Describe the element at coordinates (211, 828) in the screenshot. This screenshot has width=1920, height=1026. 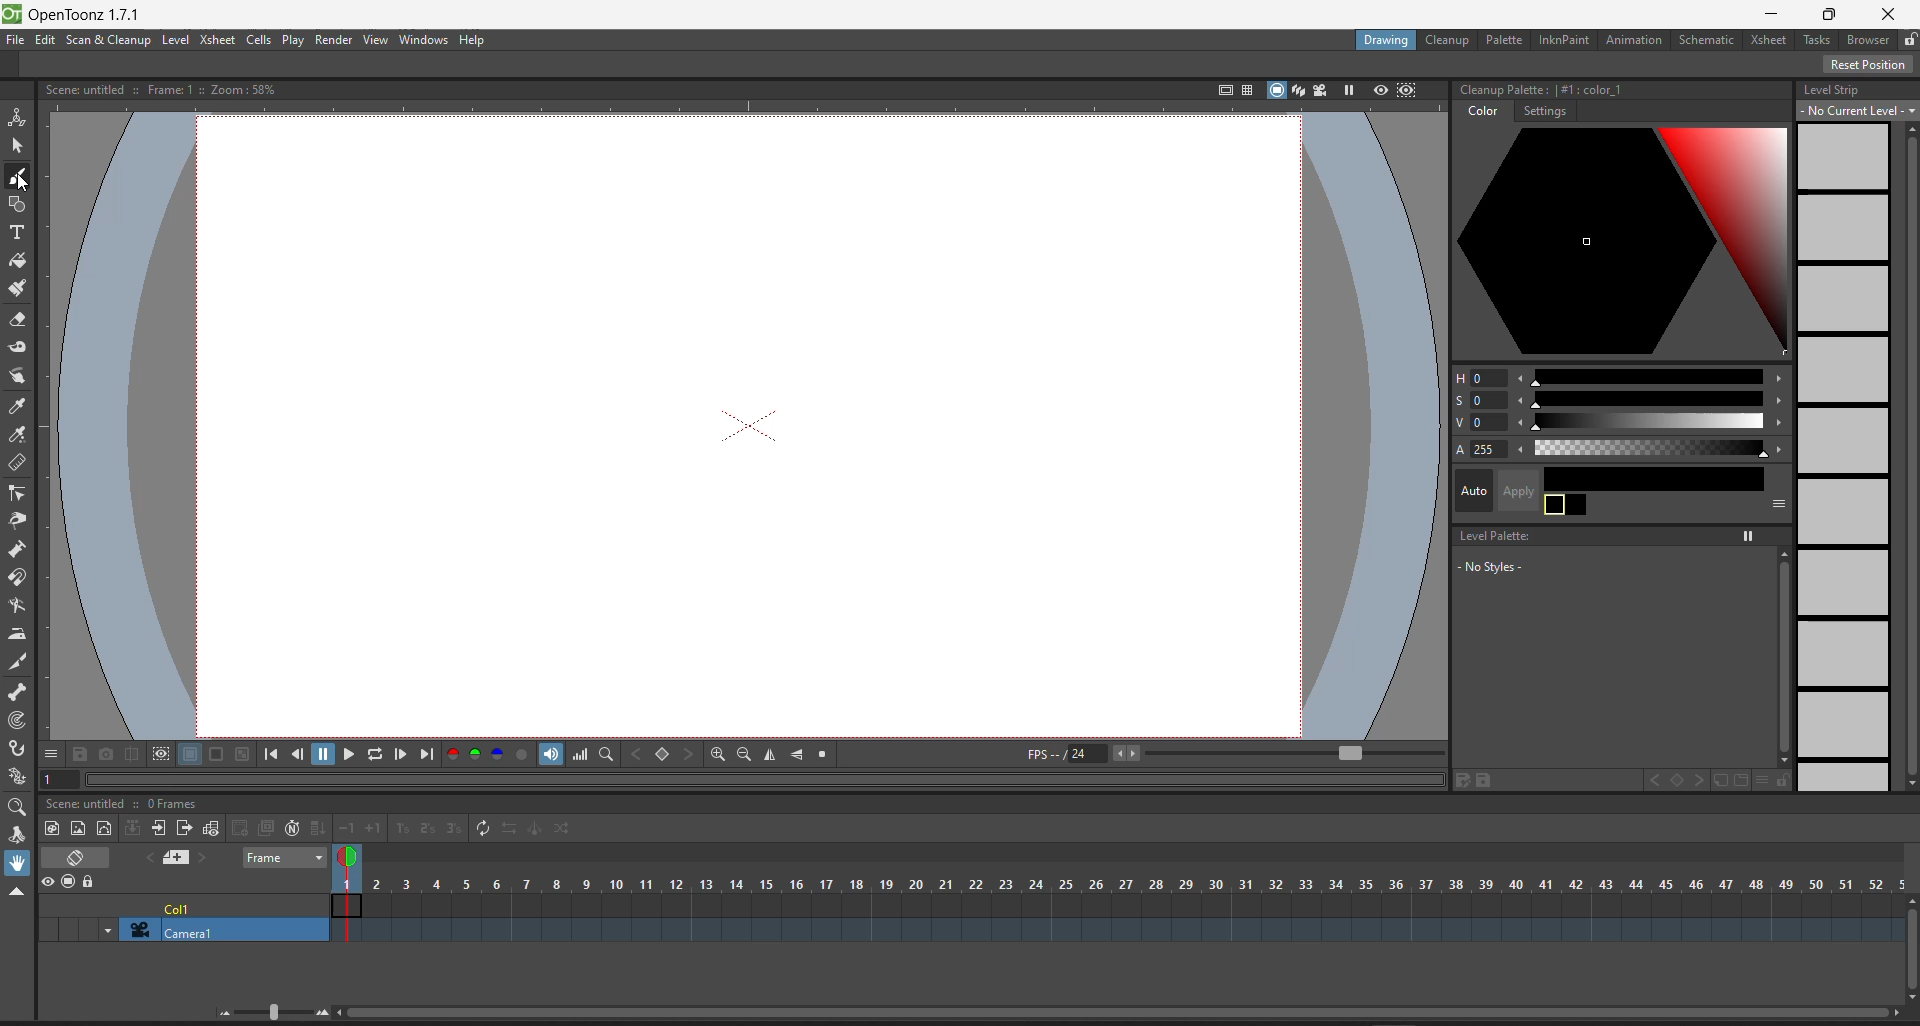
I see `toggle edit in place` at that location.